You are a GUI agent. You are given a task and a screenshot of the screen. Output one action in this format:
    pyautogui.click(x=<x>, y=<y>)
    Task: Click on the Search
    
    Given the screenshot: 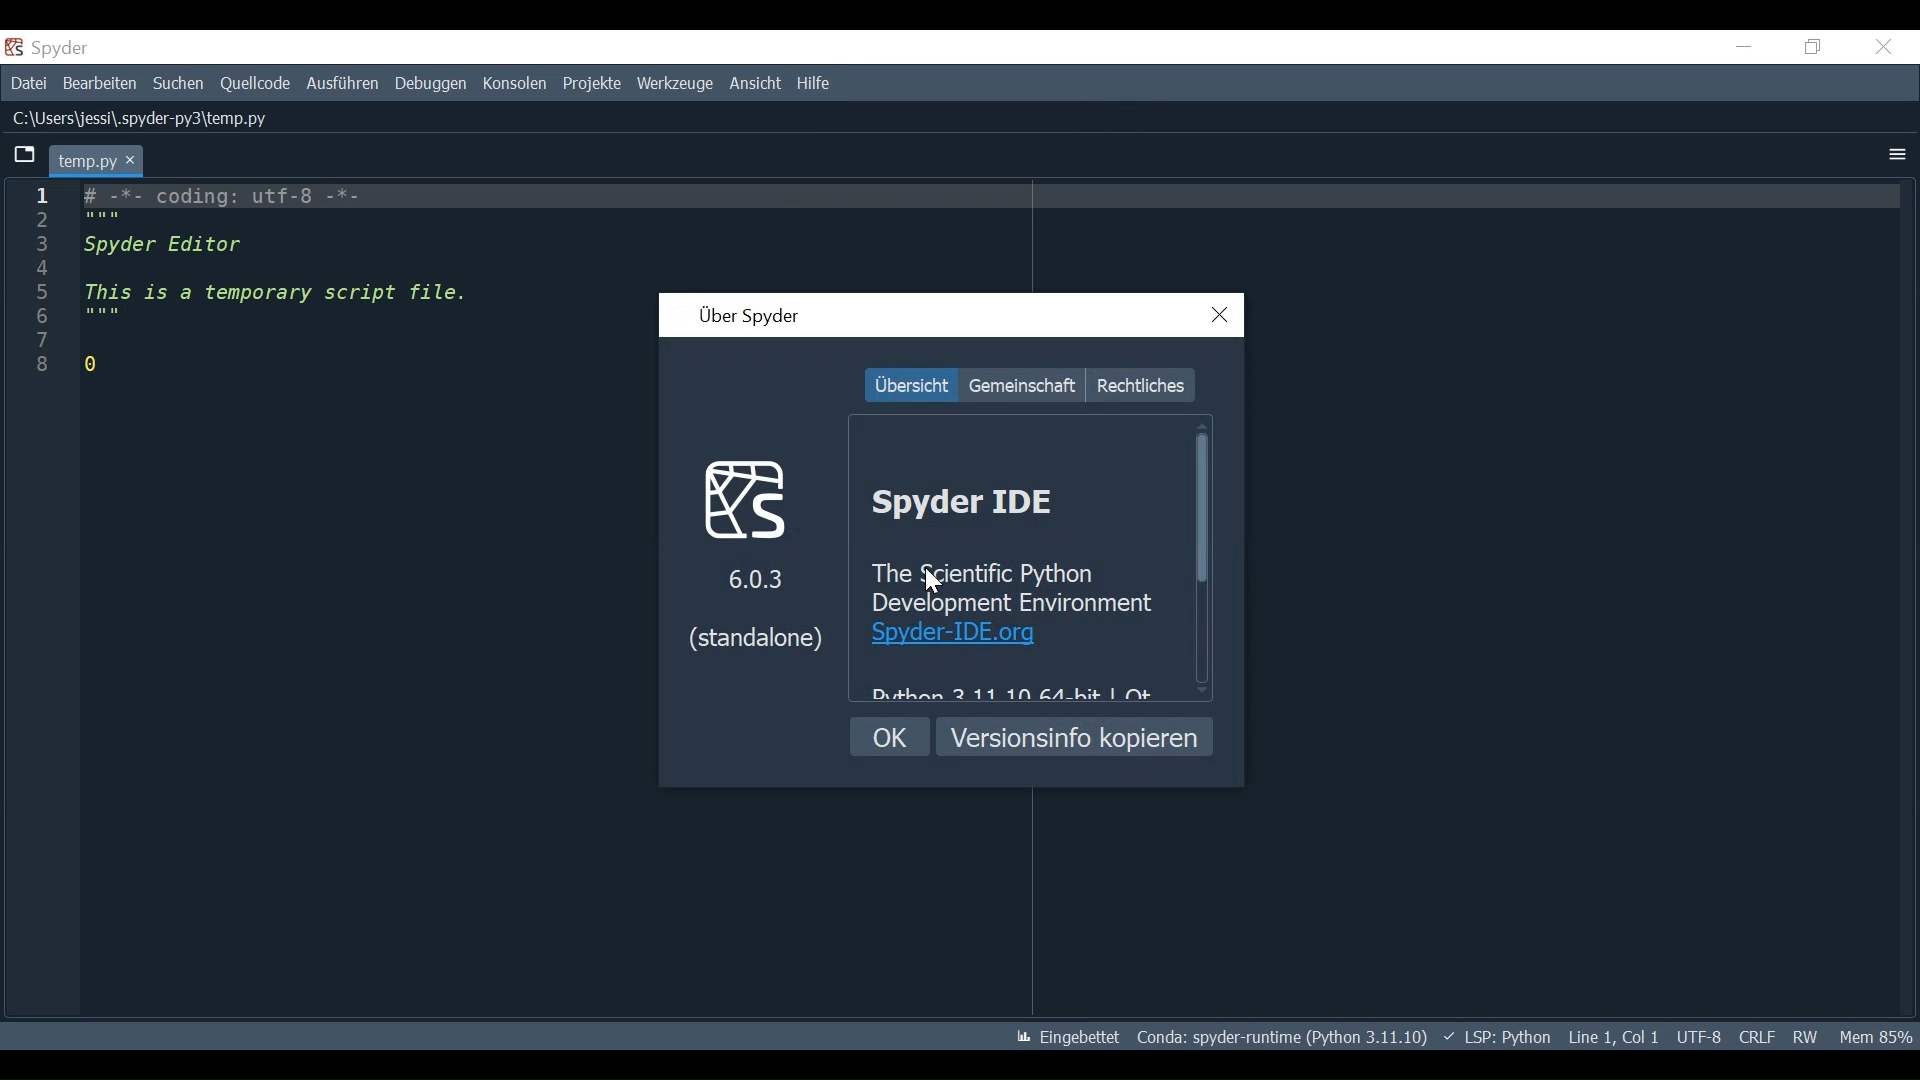 What is the action you would take?
    pyautogui.click(x=178, y=84)
    